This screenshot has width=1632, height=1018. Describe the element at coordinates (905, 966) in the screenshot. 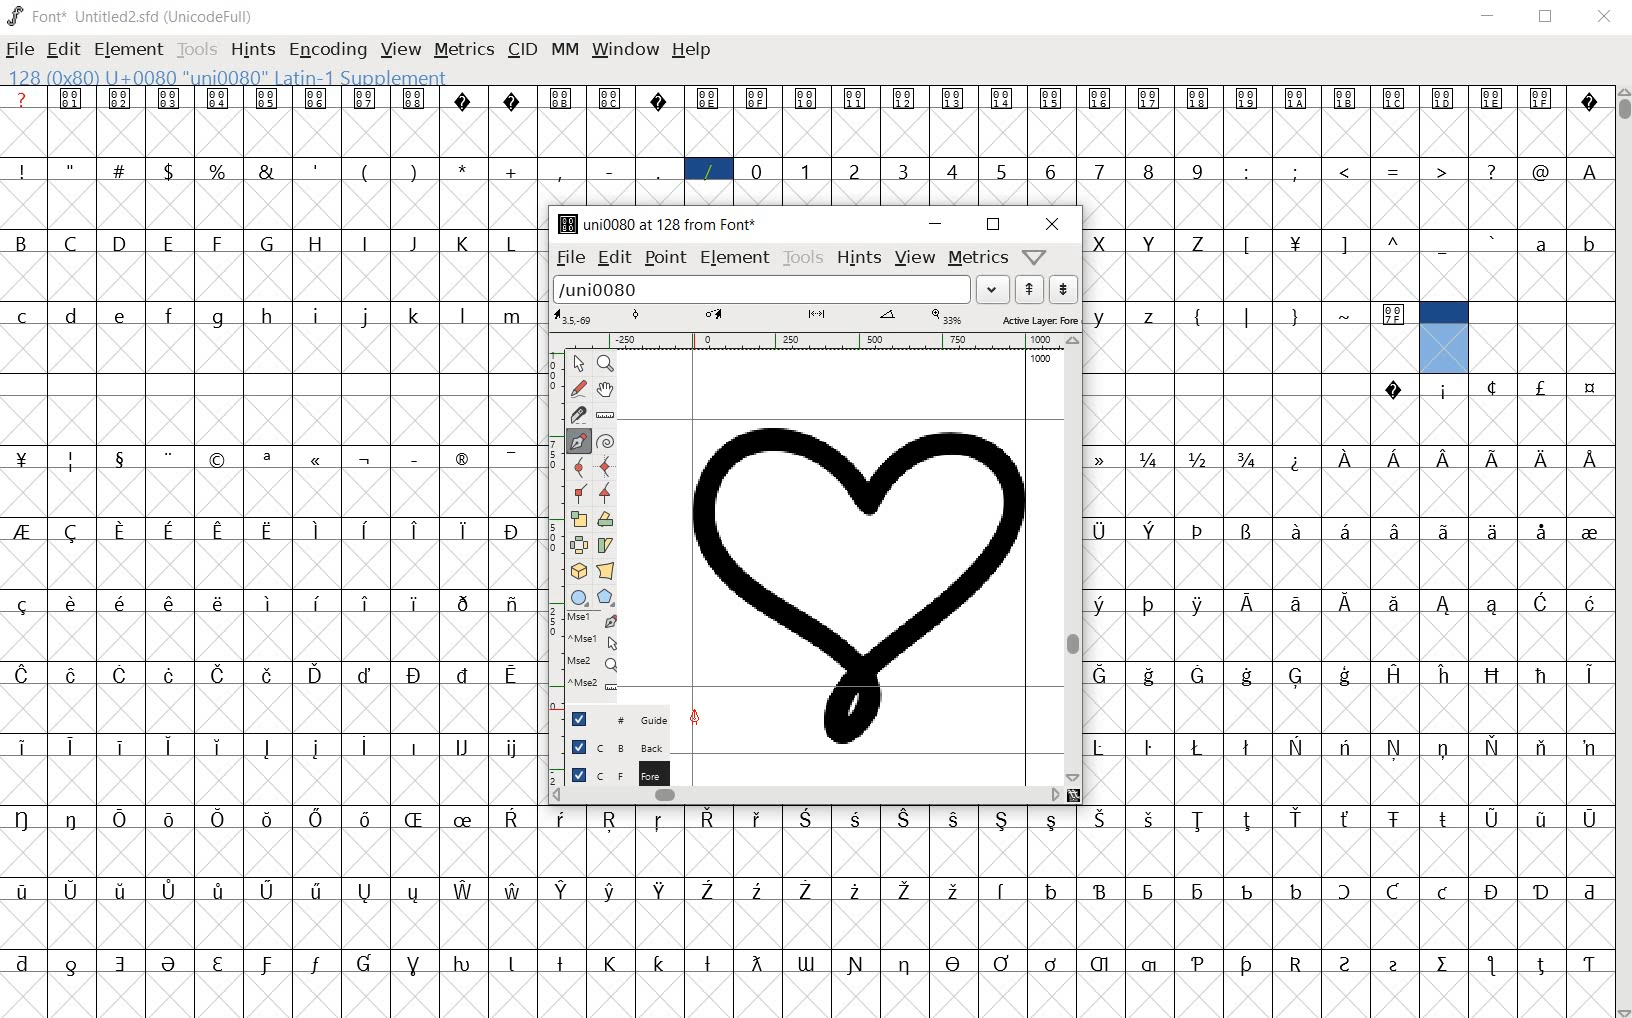

I see `glyph` at that location.